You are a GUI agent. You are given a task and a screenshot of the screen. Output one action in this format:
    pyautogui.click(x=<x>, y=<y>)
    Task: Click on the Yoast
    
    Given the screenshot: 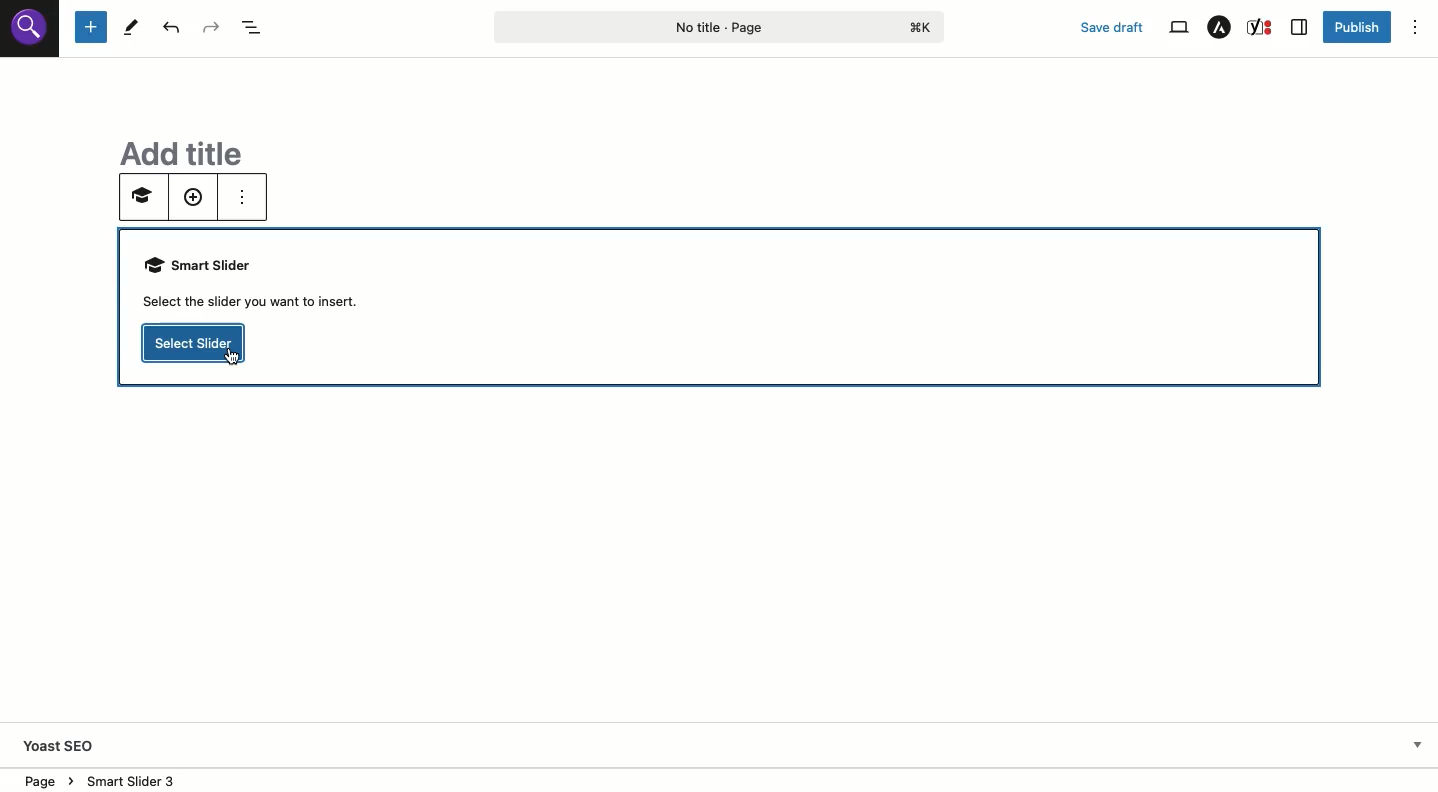 What is the action you would take?
    pyautogui.click(x=74, y=744)
    